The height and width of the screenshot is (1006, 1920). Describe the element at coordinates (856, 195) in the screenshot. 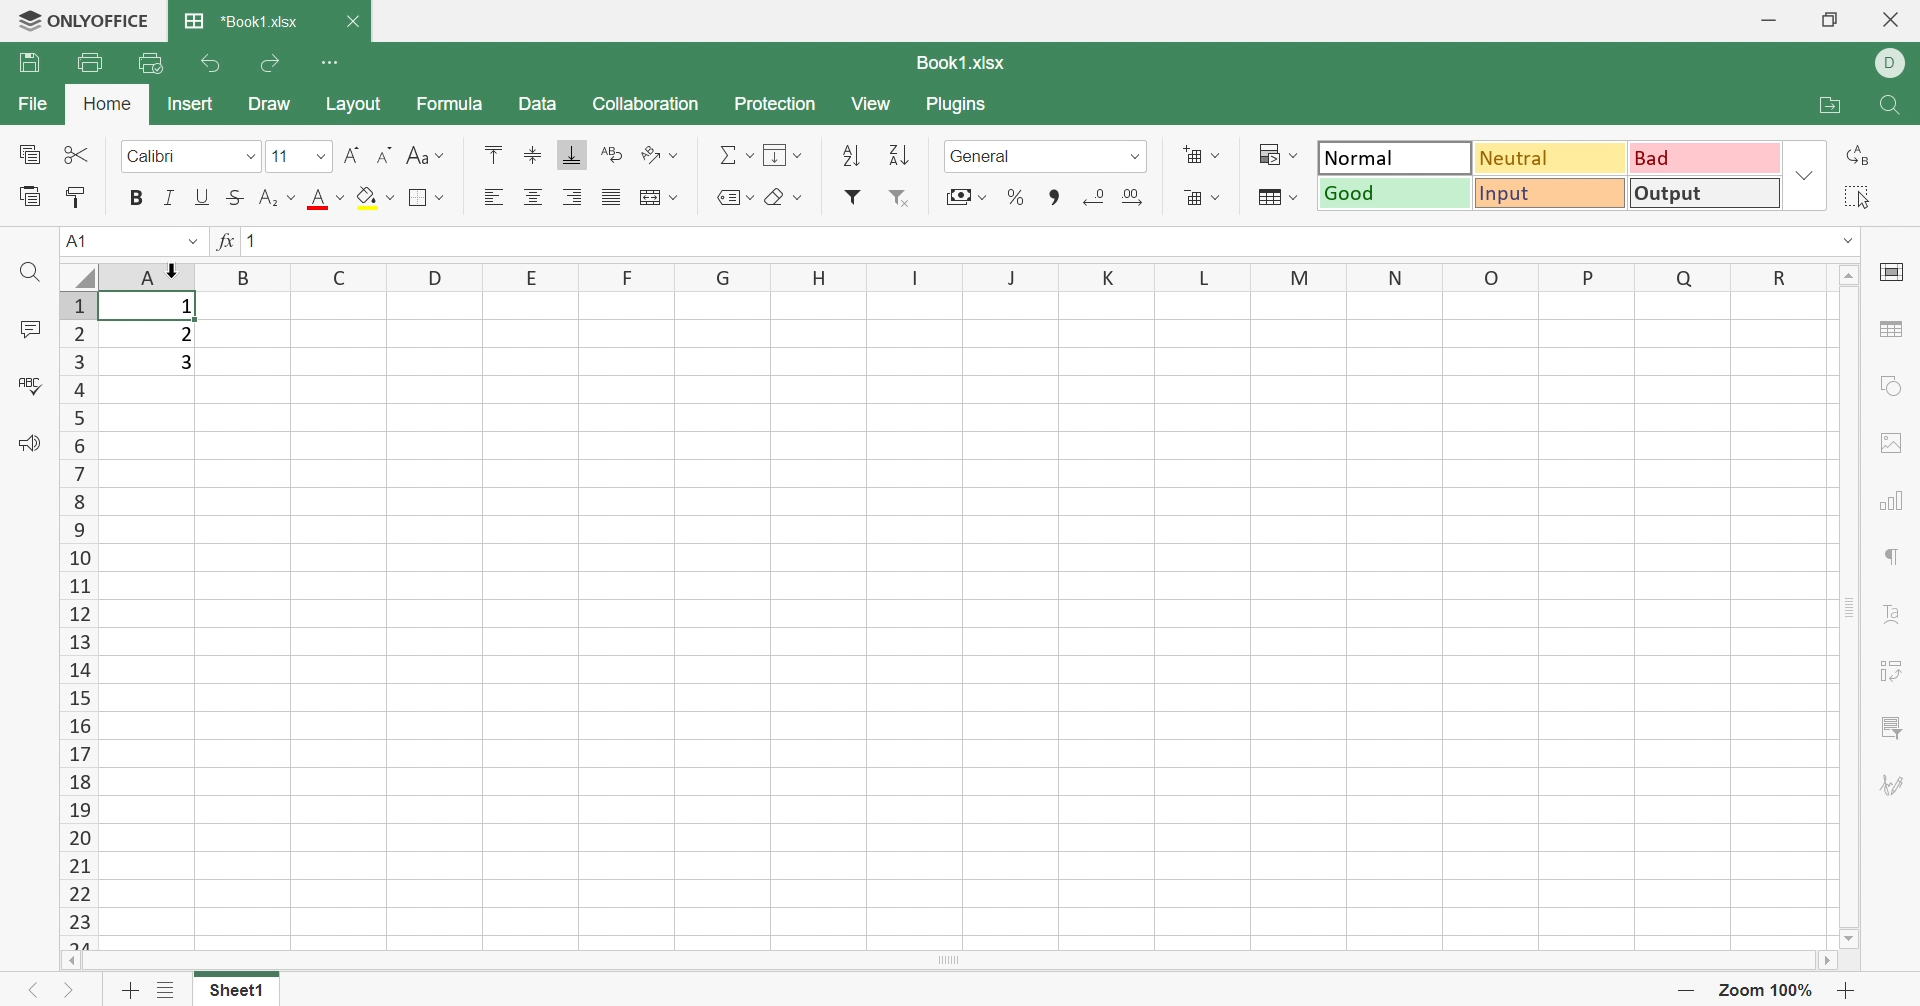

I see `Filter` at that location.